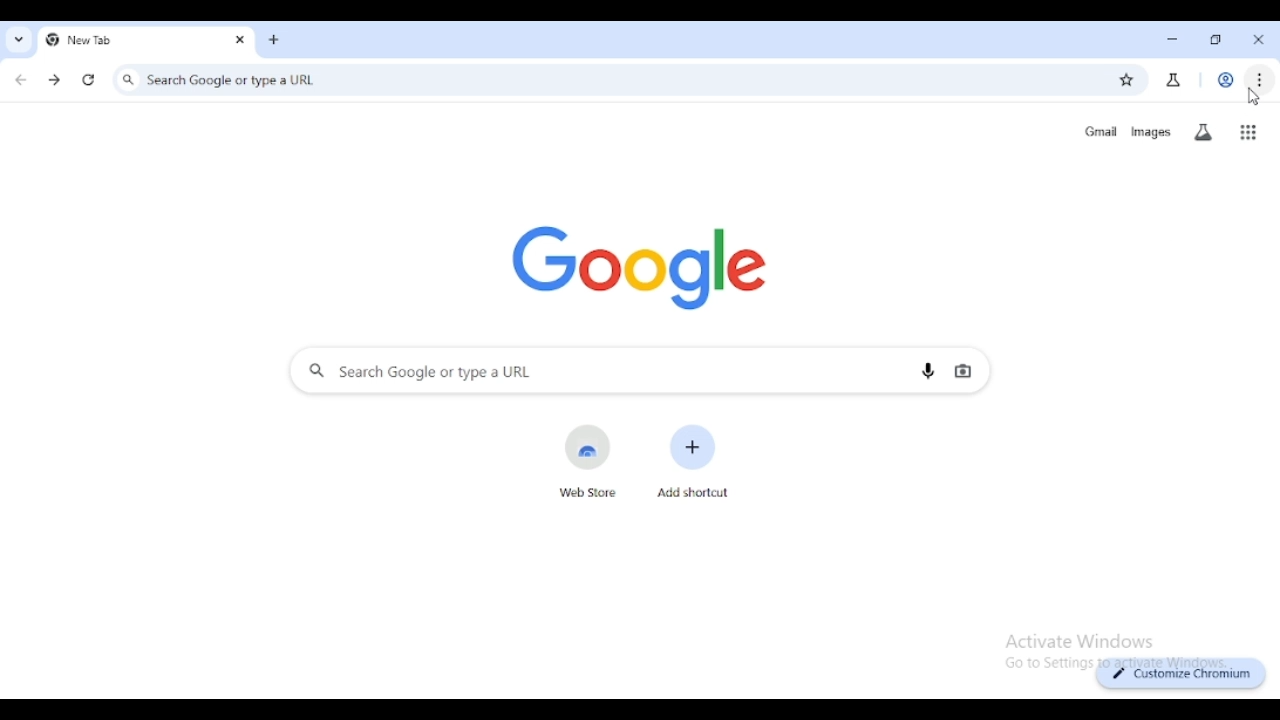 This screenshot has height=720, width=1280. What do you see at coordinates (1249, 133) in the screenshot?
I see `google apps` at bounding box center [1249, 133].